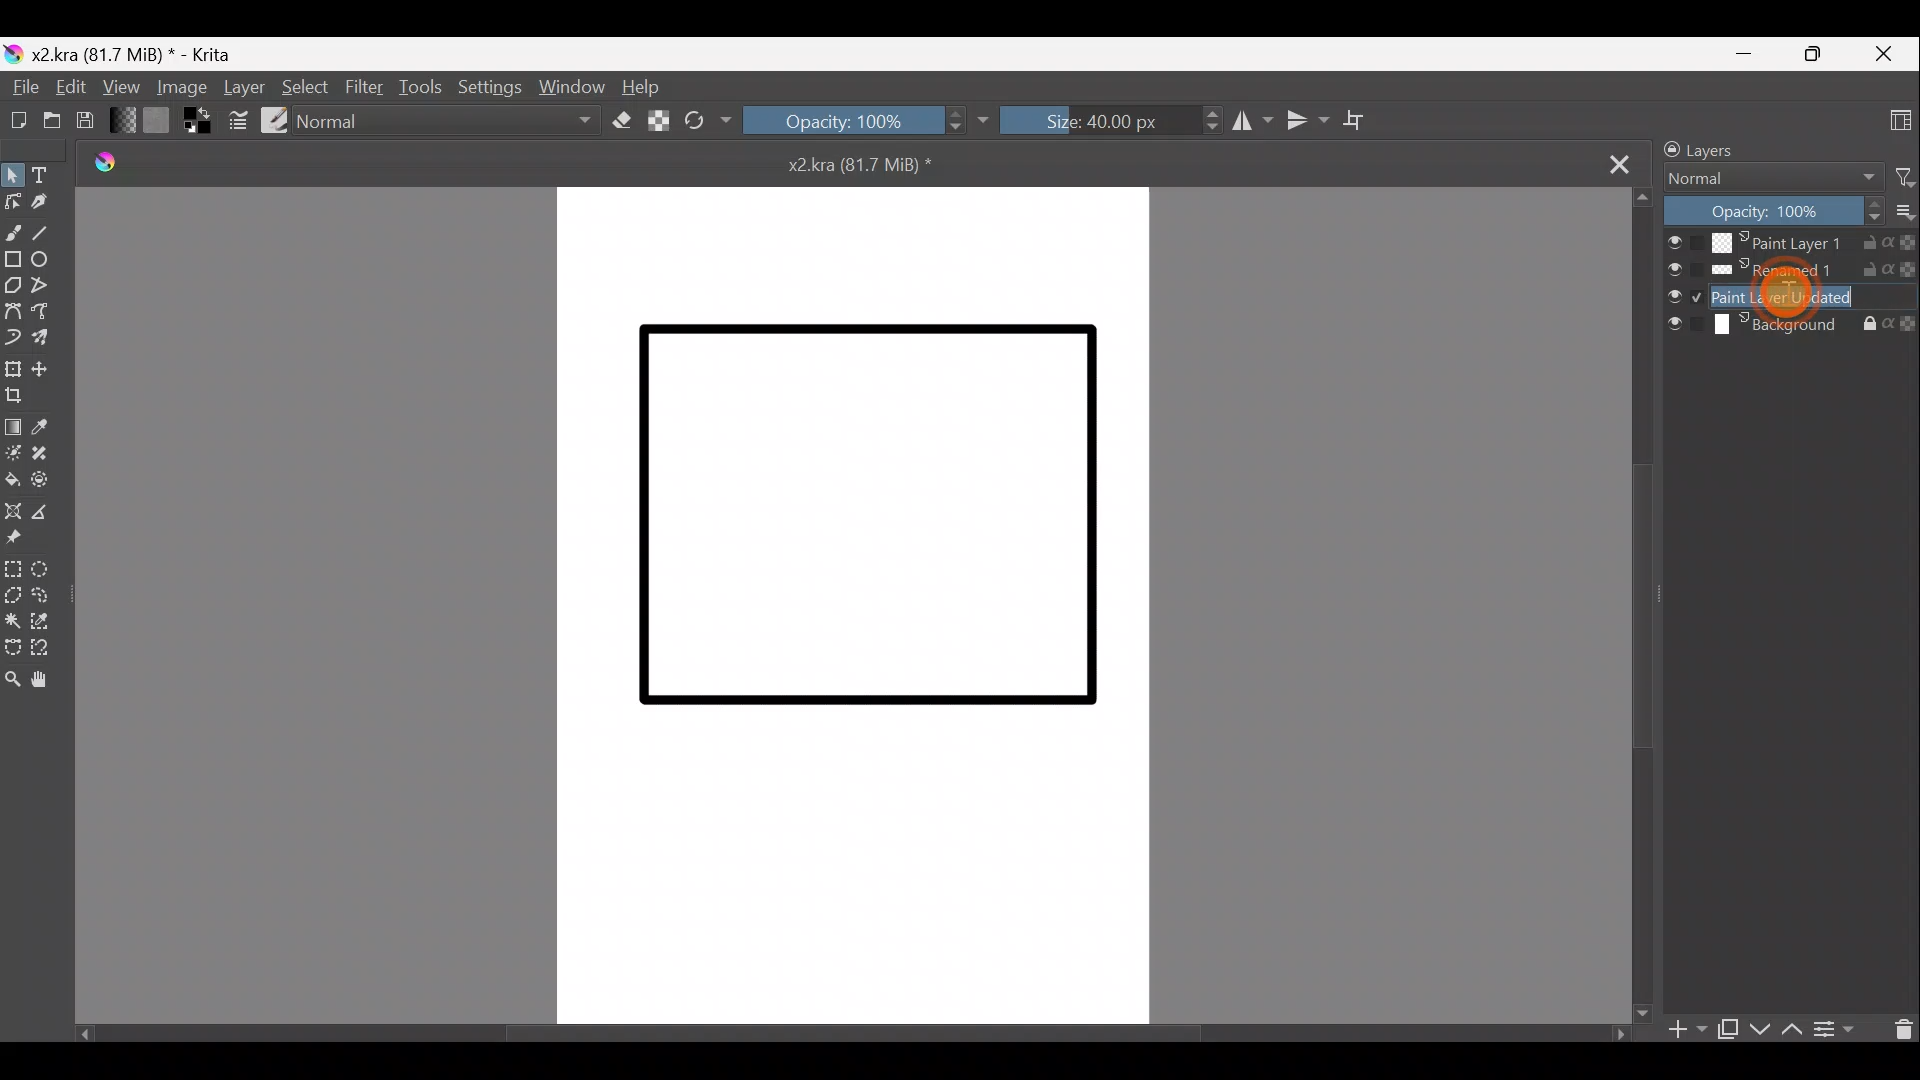 This screenshot has width=1920, height=1080. What do you see at coordinates (865, 166) in the screenshot?
I see `x2kra (81.7 MiB) *` at bounding box center [865, 166].